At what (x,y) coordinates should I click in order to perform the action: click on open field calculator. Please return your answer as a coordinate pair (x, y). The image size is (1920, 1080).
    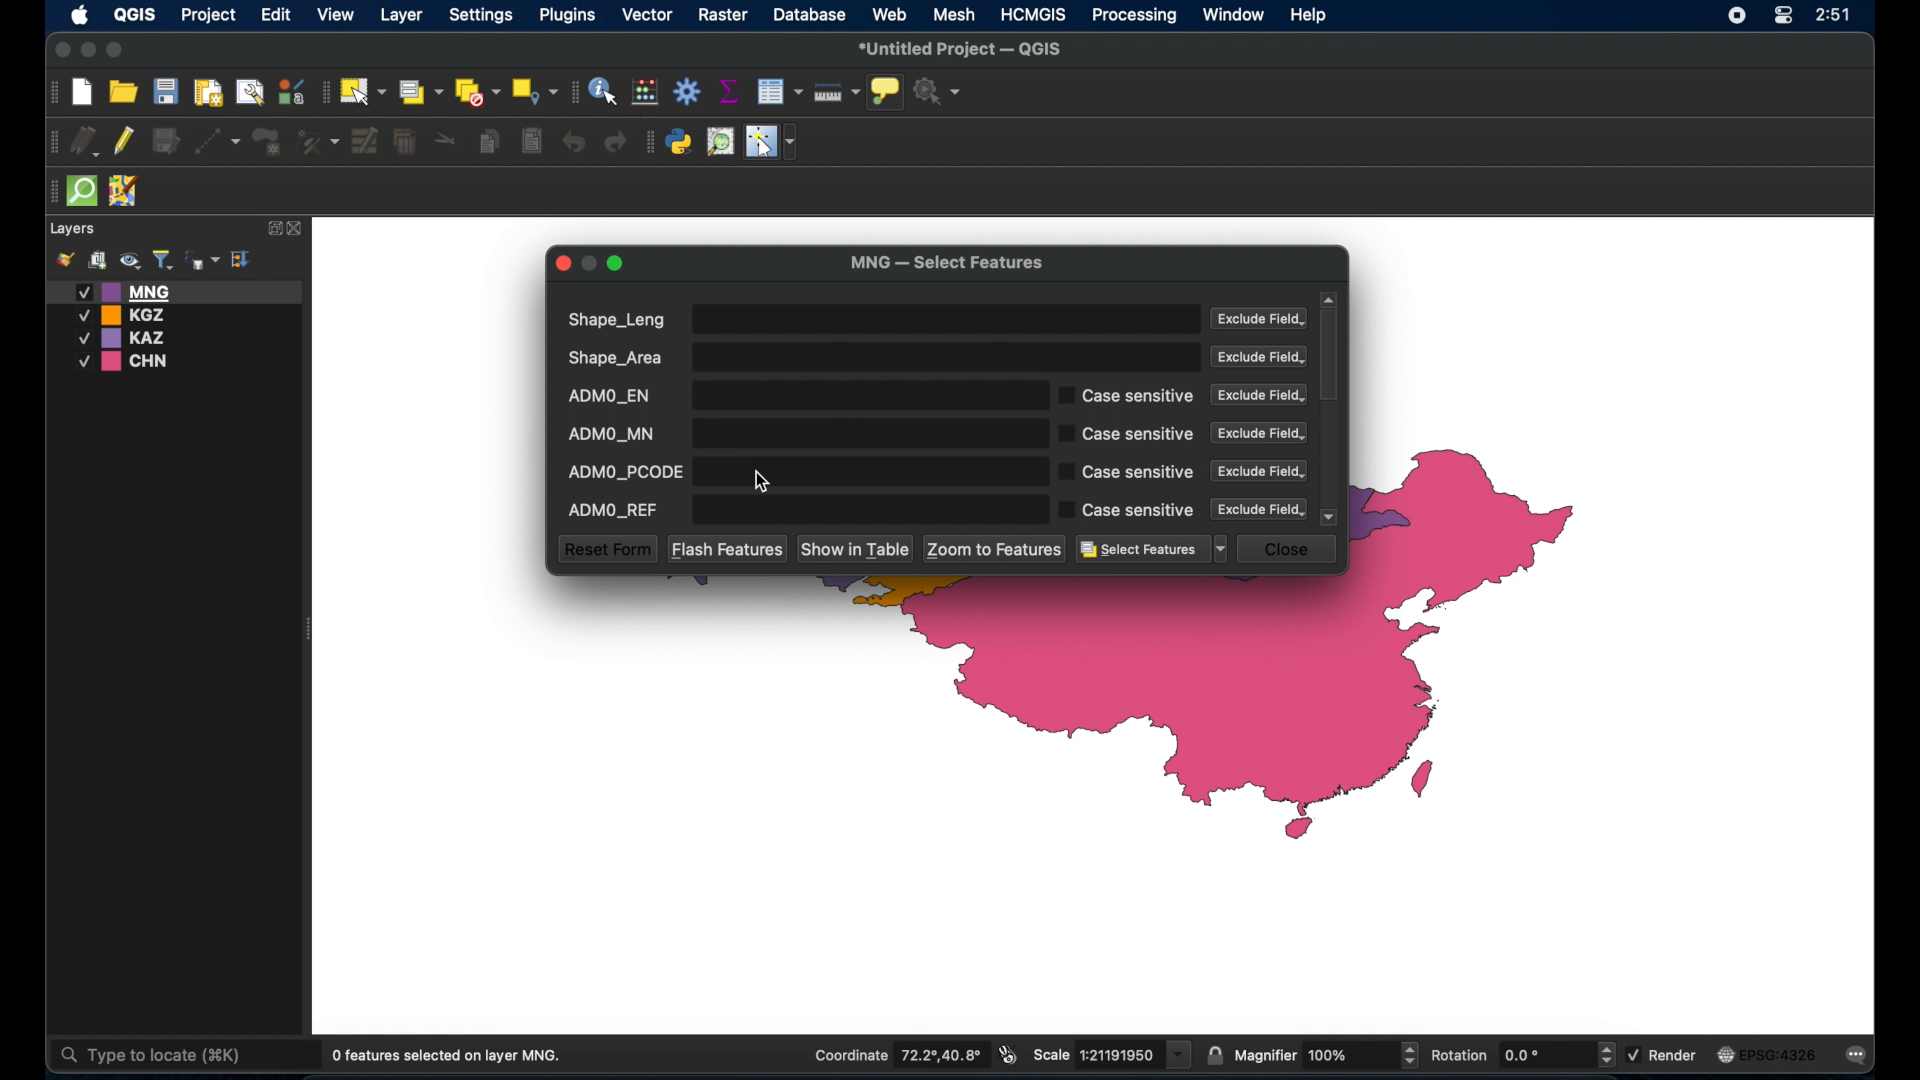
    Looking at the image, I should click on (647, 91).